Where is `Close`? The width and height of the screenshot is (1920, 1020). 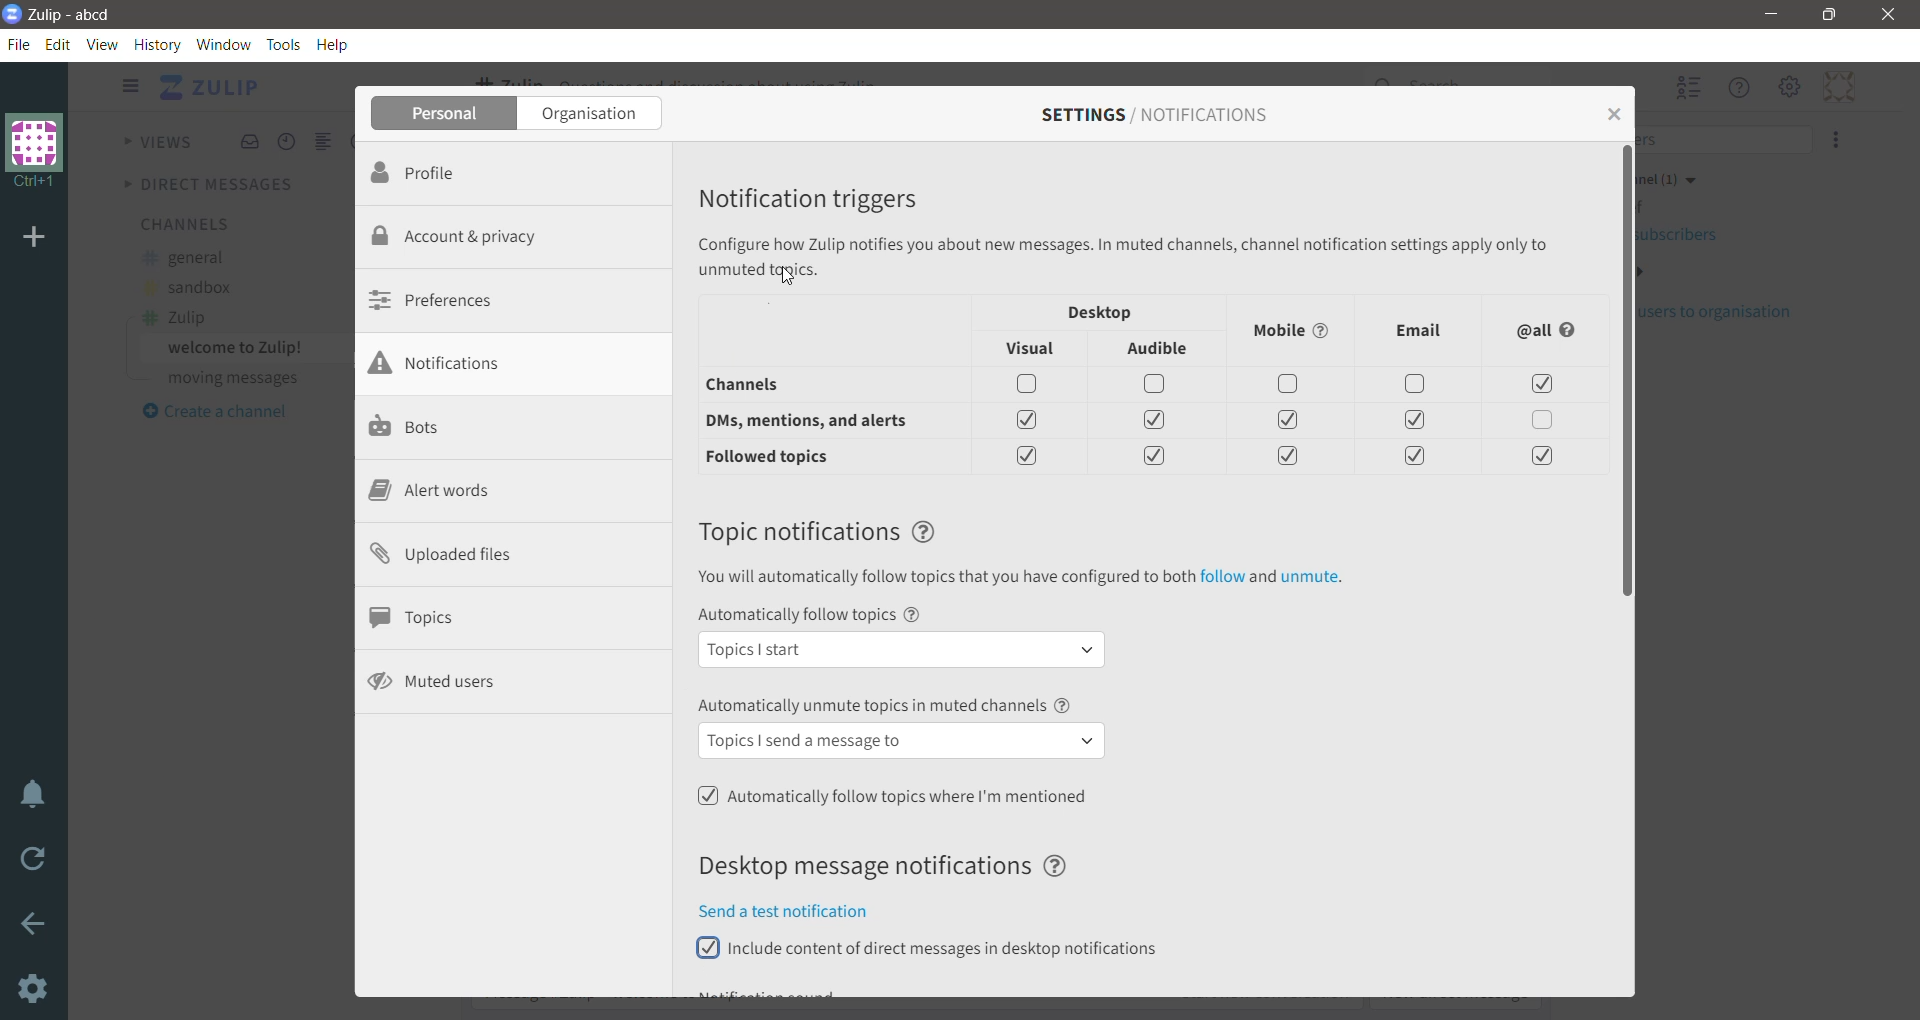
Close is located at coordinates (1888, 15).